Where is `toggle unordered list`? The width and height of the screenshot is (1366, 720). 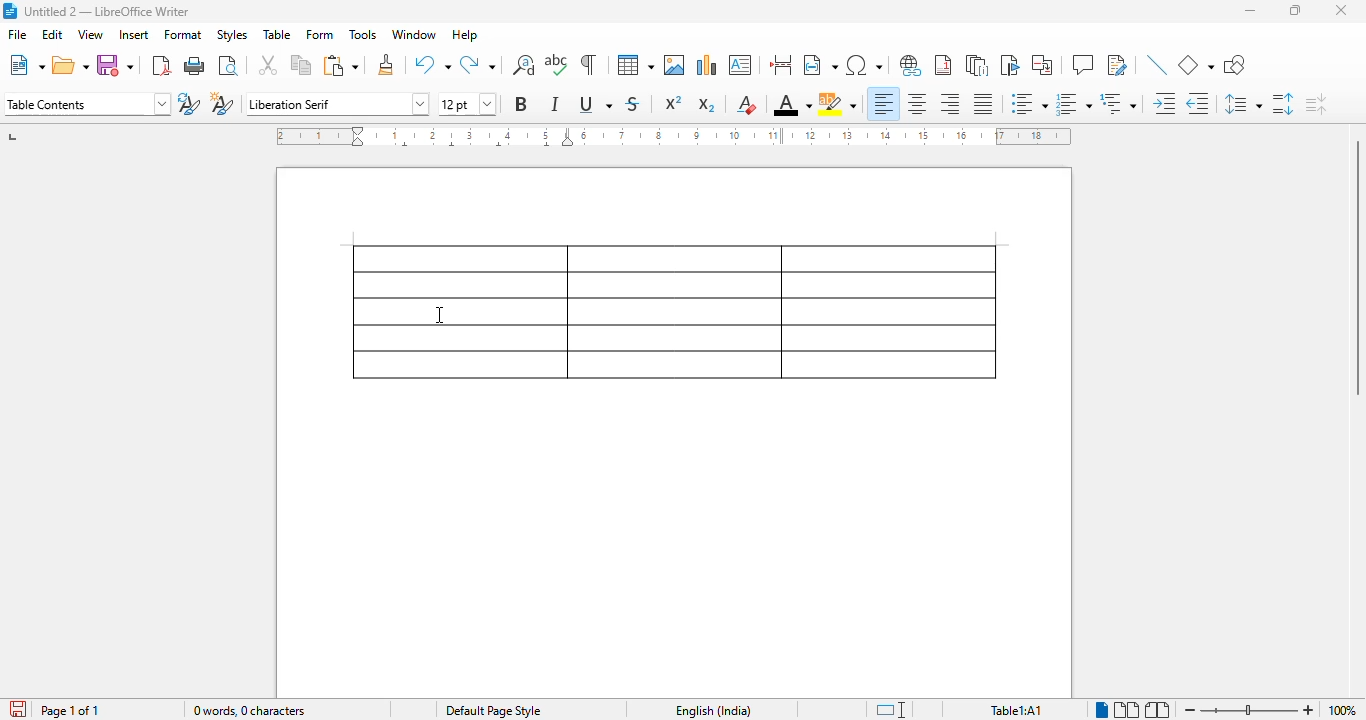 toggle unordered list is located at coordinates (1030, 103).